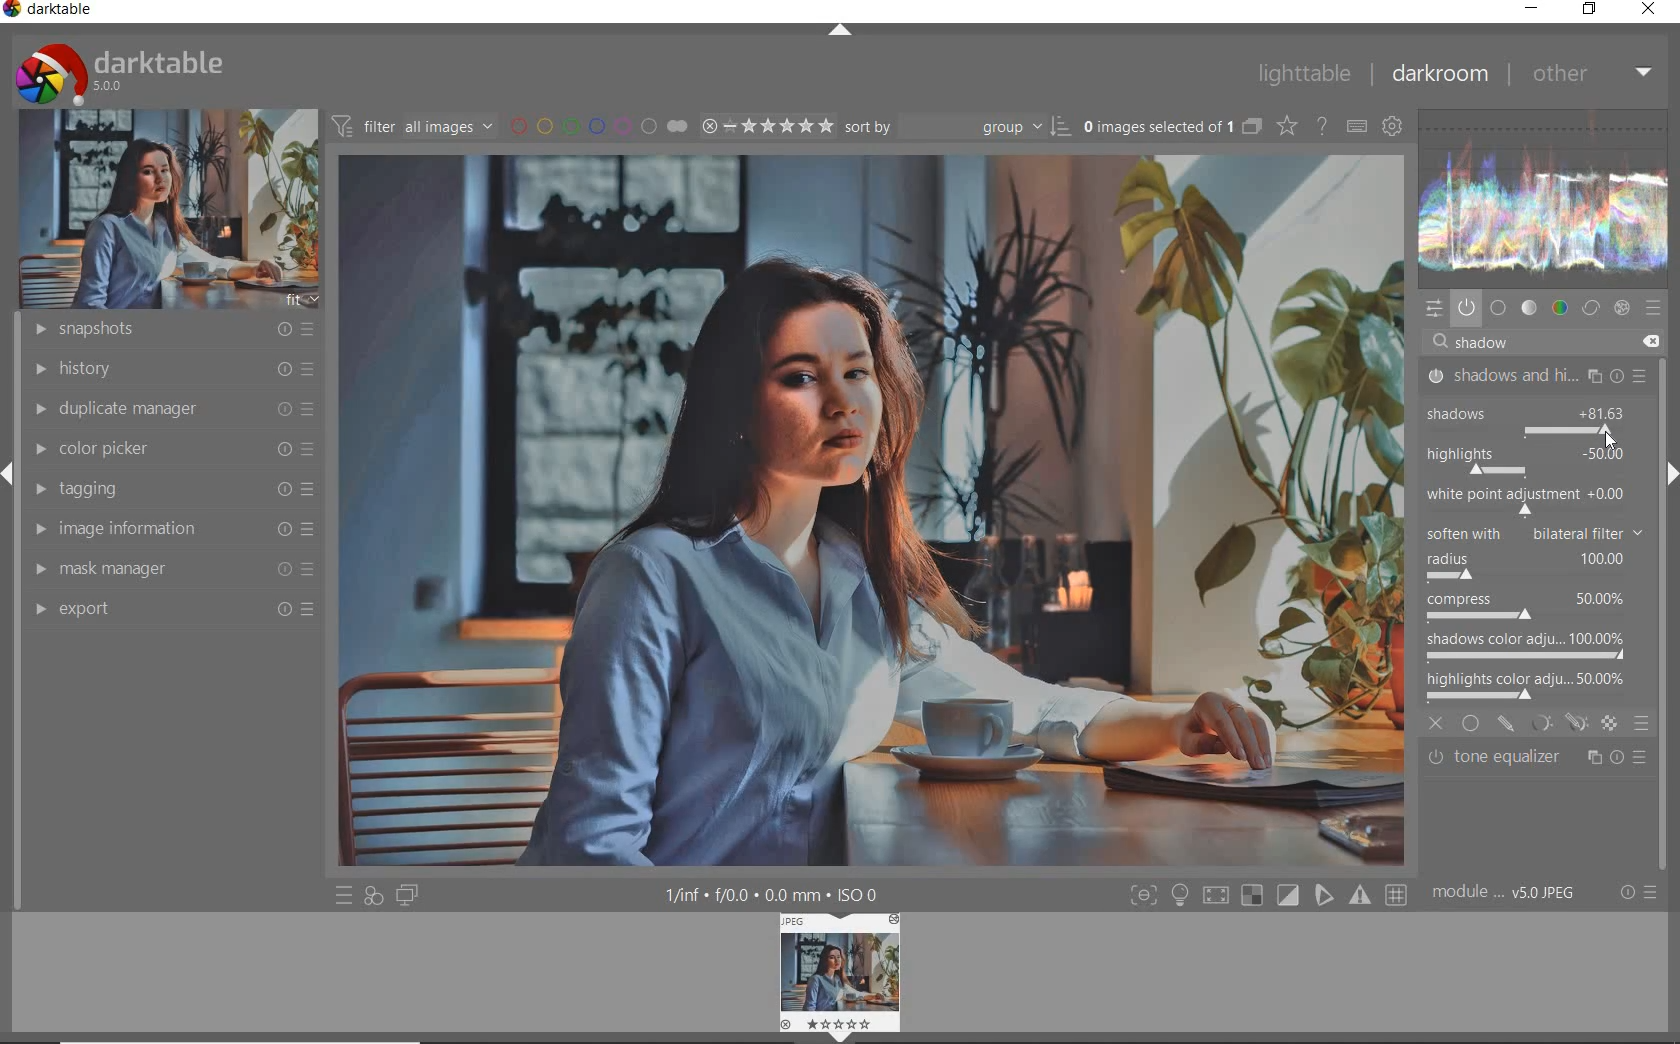 This screenshot has width=1680, height=1044. What do you see at coordinates (169, 409) in the screenshot?
I see `duplicate manager` at bounding box center [169, 409].